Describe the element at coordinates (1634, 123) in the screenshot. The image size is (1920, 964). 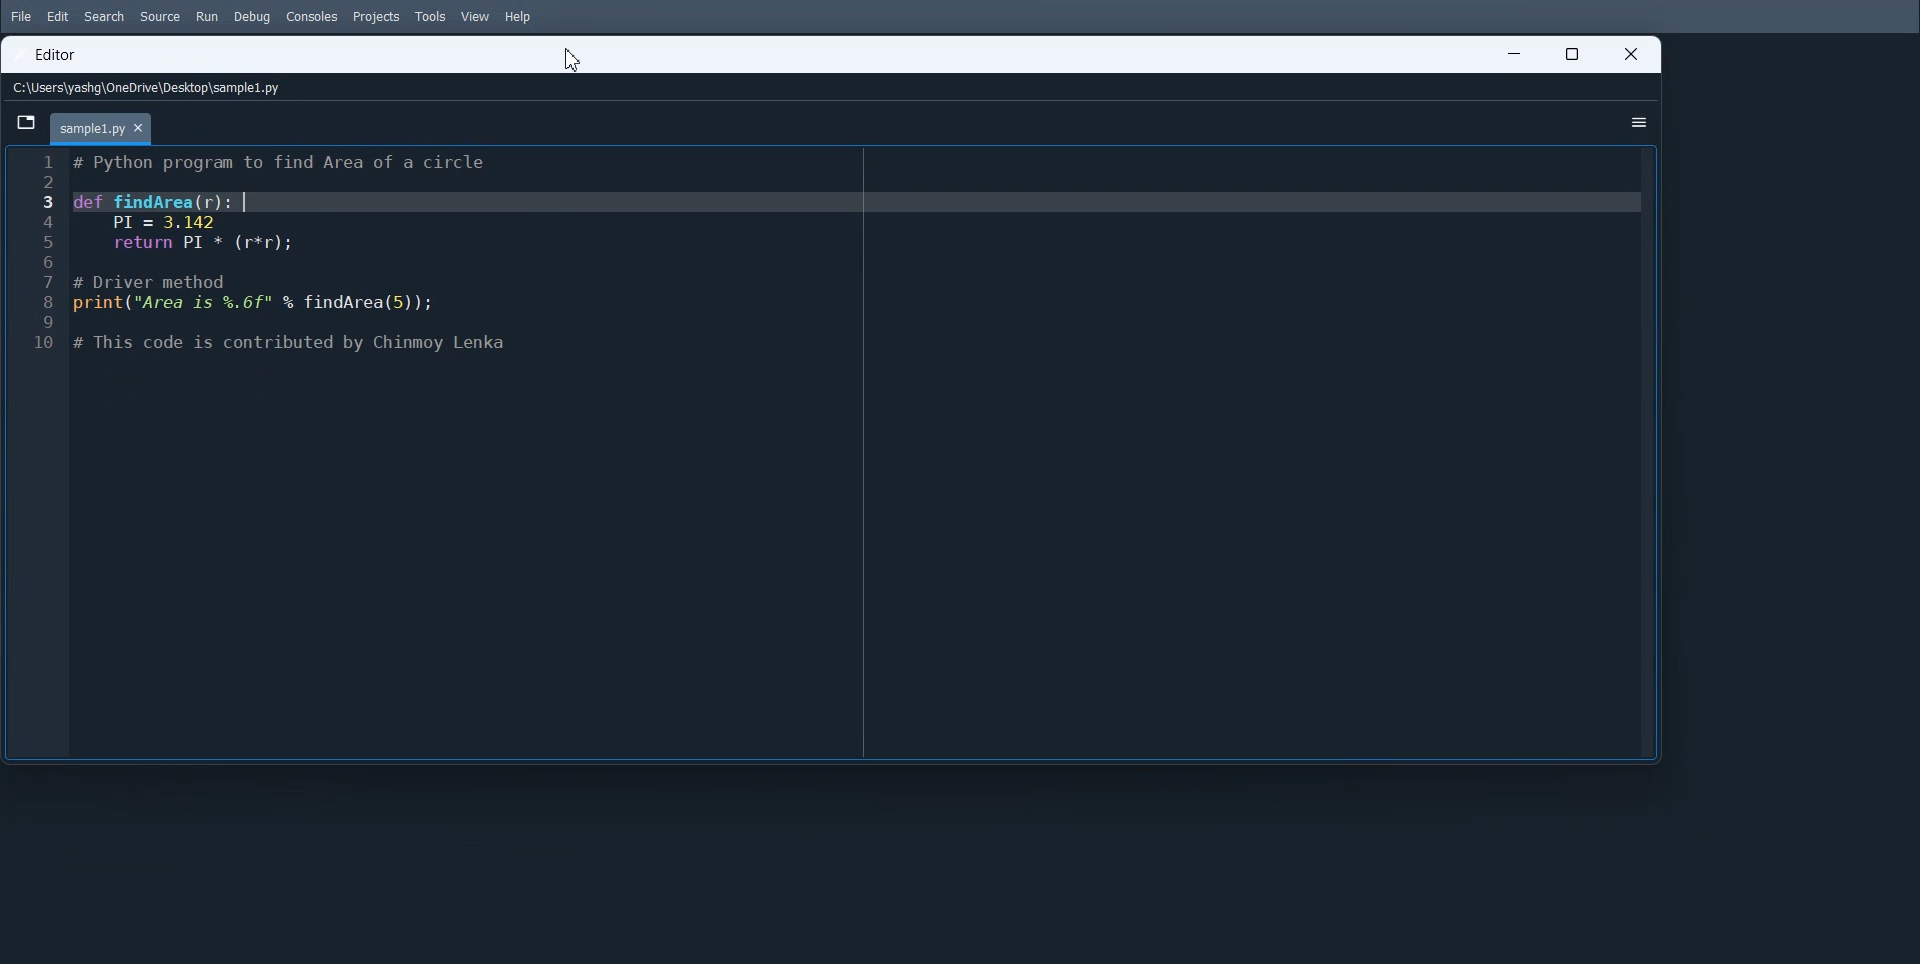
I see `Options` at that location.